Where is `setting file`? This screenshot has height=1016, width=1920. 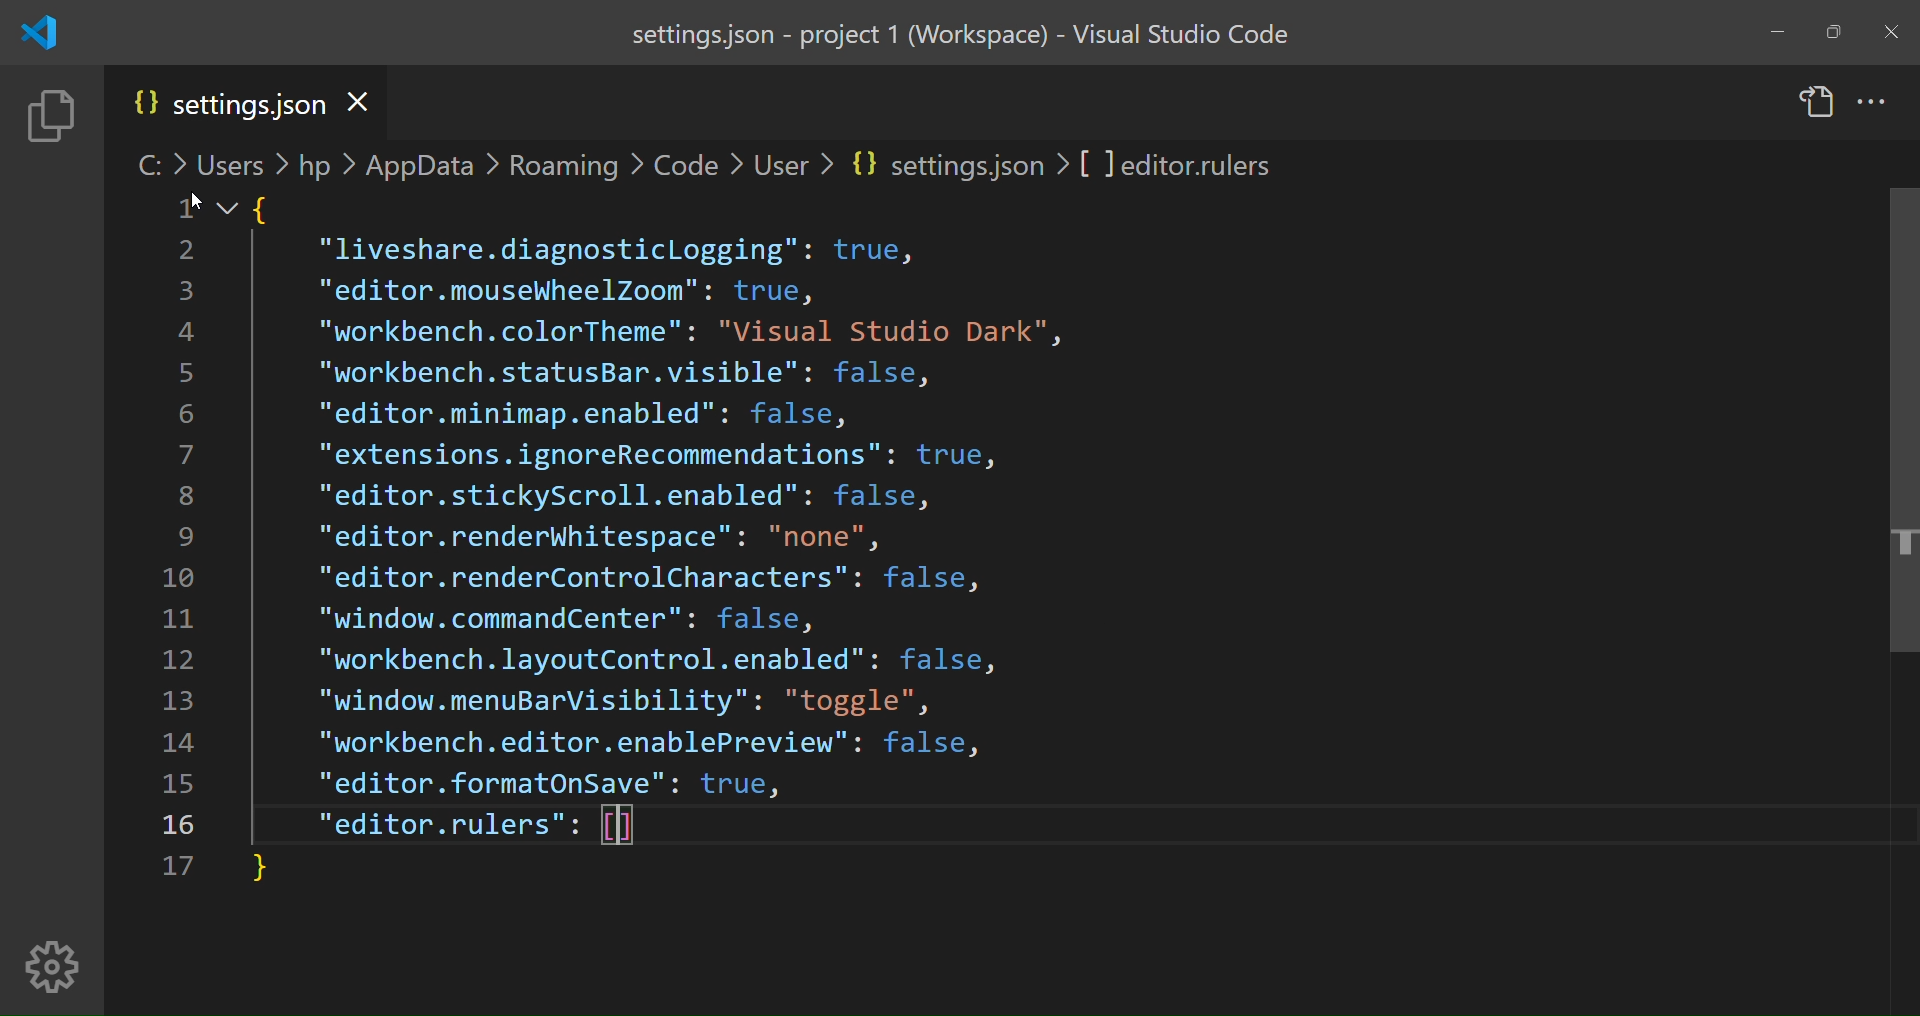 setting file is located at coordinates (226, 105).